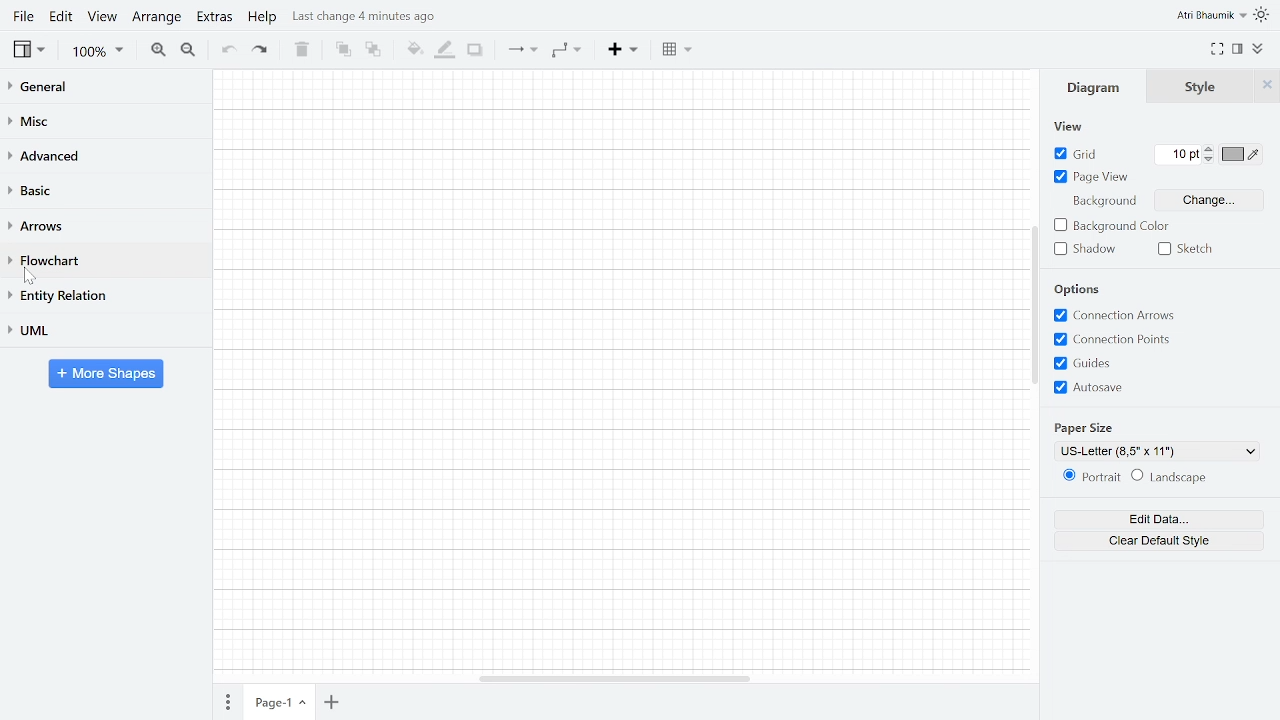  What do you see at coordinates (1205, 86) in the screenshot?
I see `Style` at bounding box center [1205, 86].